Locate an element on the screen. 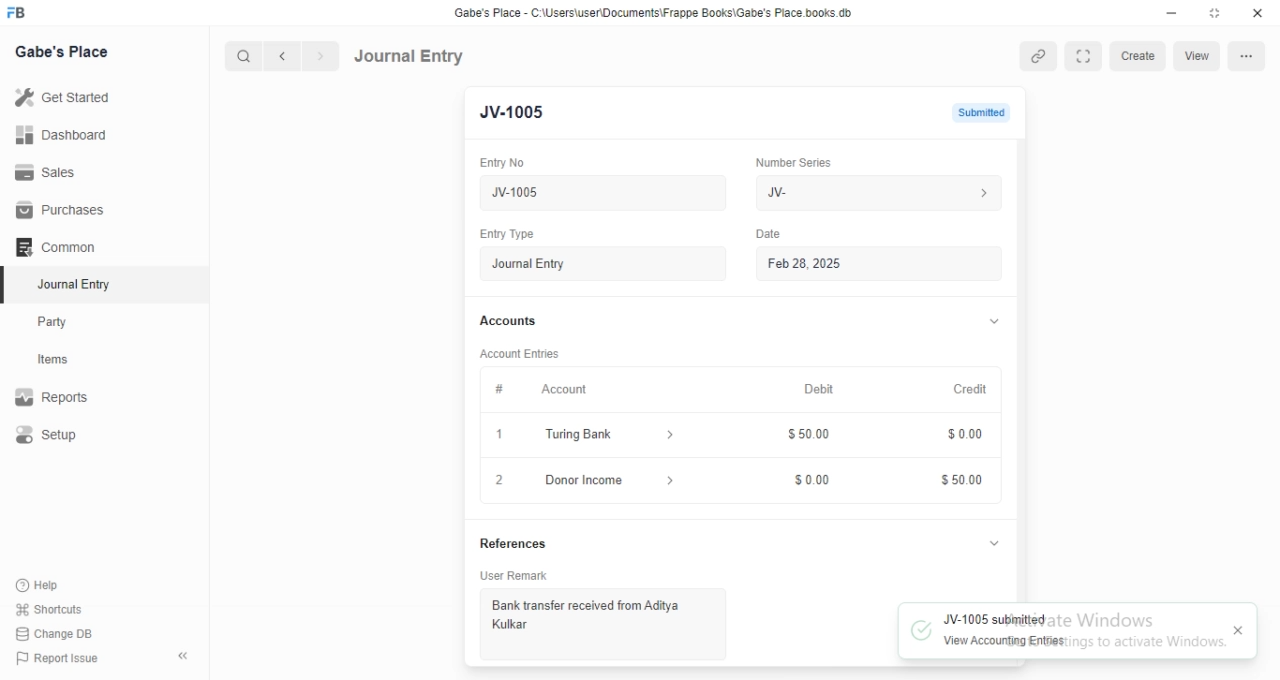 The width and height of the screenshot is (1280, 680). Dashboard is located at coordinates (66, 134).